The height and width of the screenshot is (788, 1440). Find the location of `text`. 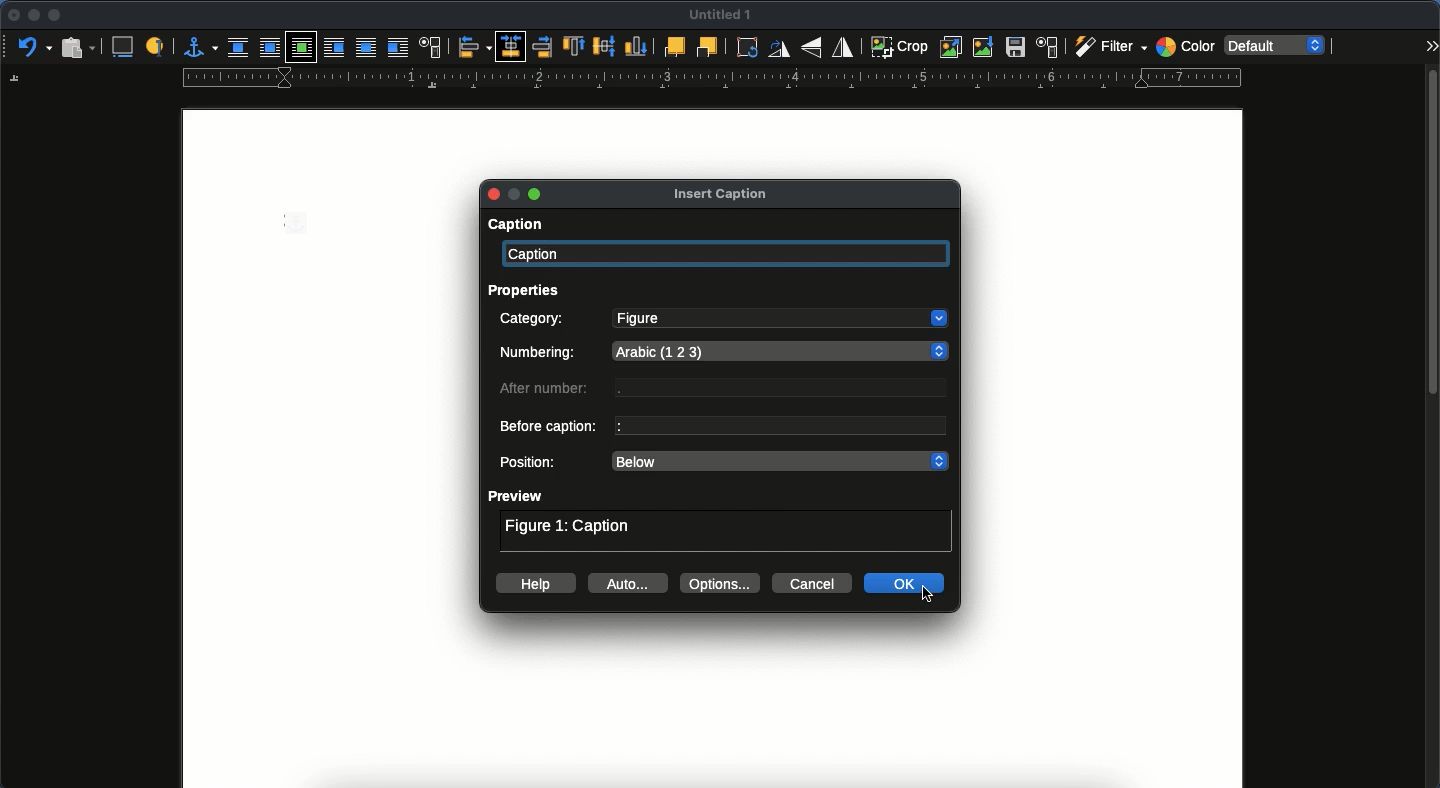

text is located at coordinates (788, 389).